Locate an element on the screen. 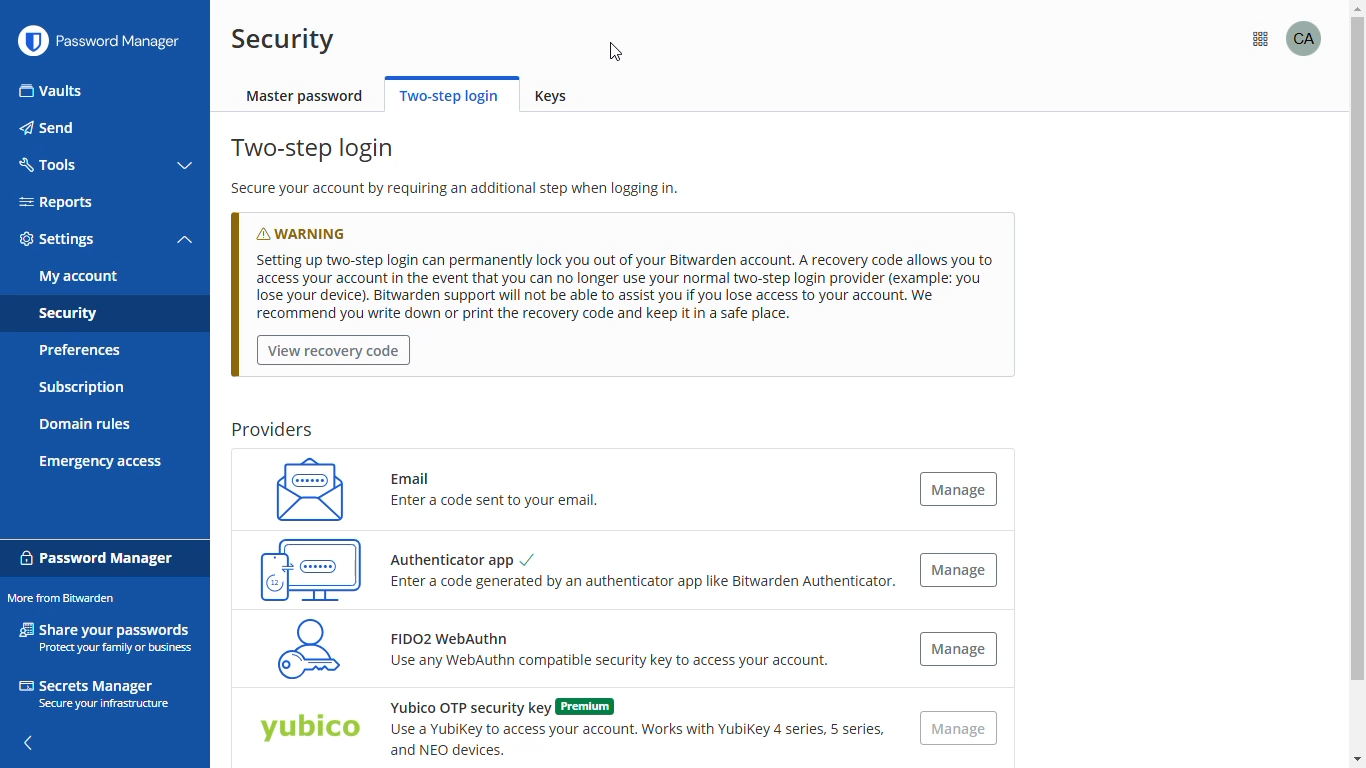 Image resolution: width=1366 pixels, height=768 pixels. Vertical Scroll bar is located at coordinates (1350, 411).